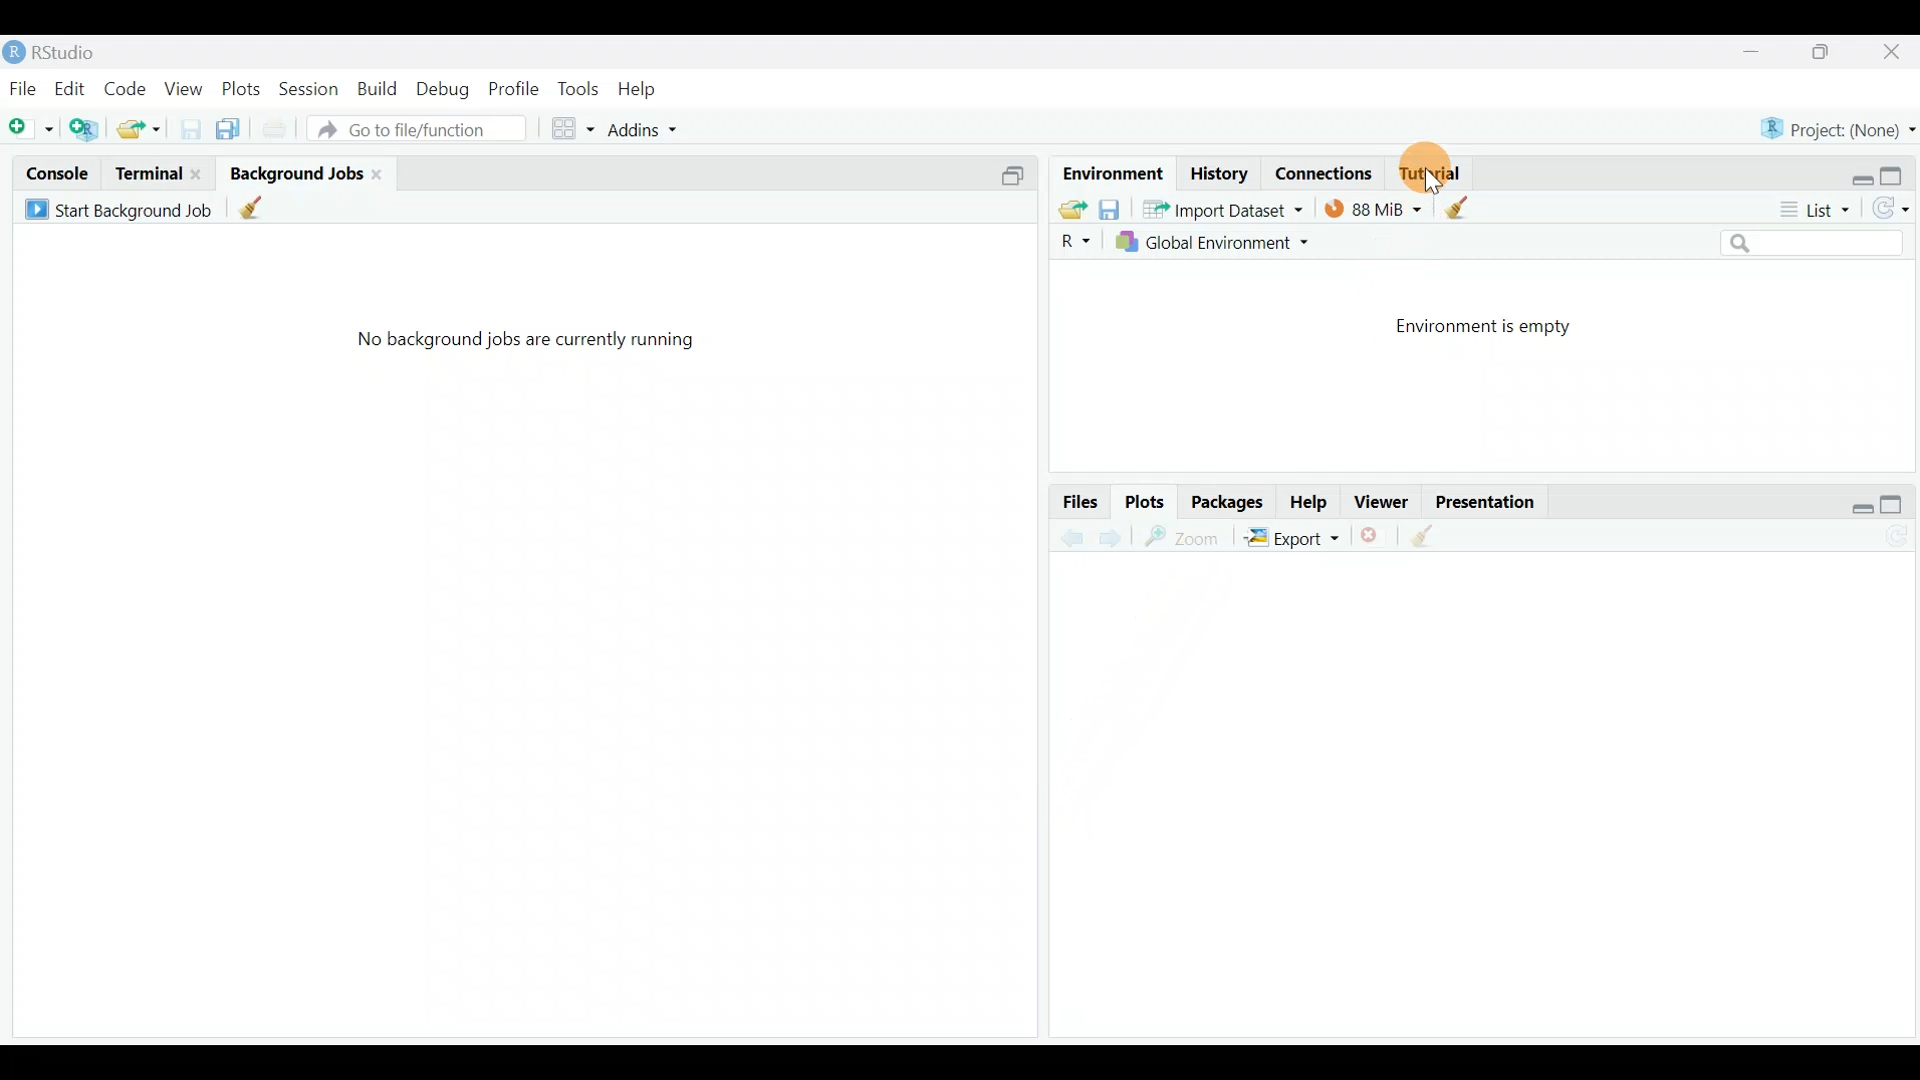  I want to click on Workspace panes, so click(563, 130).